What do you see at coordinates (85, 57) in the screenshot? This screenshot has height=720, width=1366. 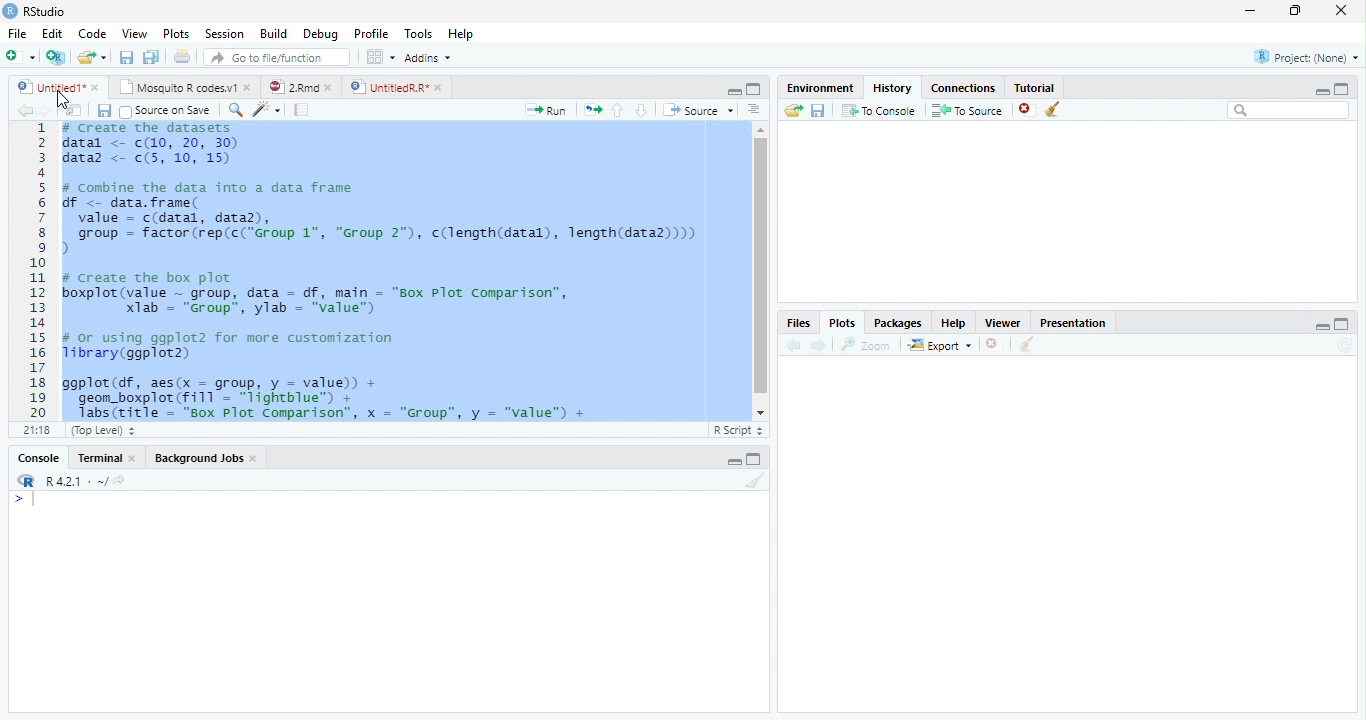 I see `Open an existing file` at bounding box center [85, 57].